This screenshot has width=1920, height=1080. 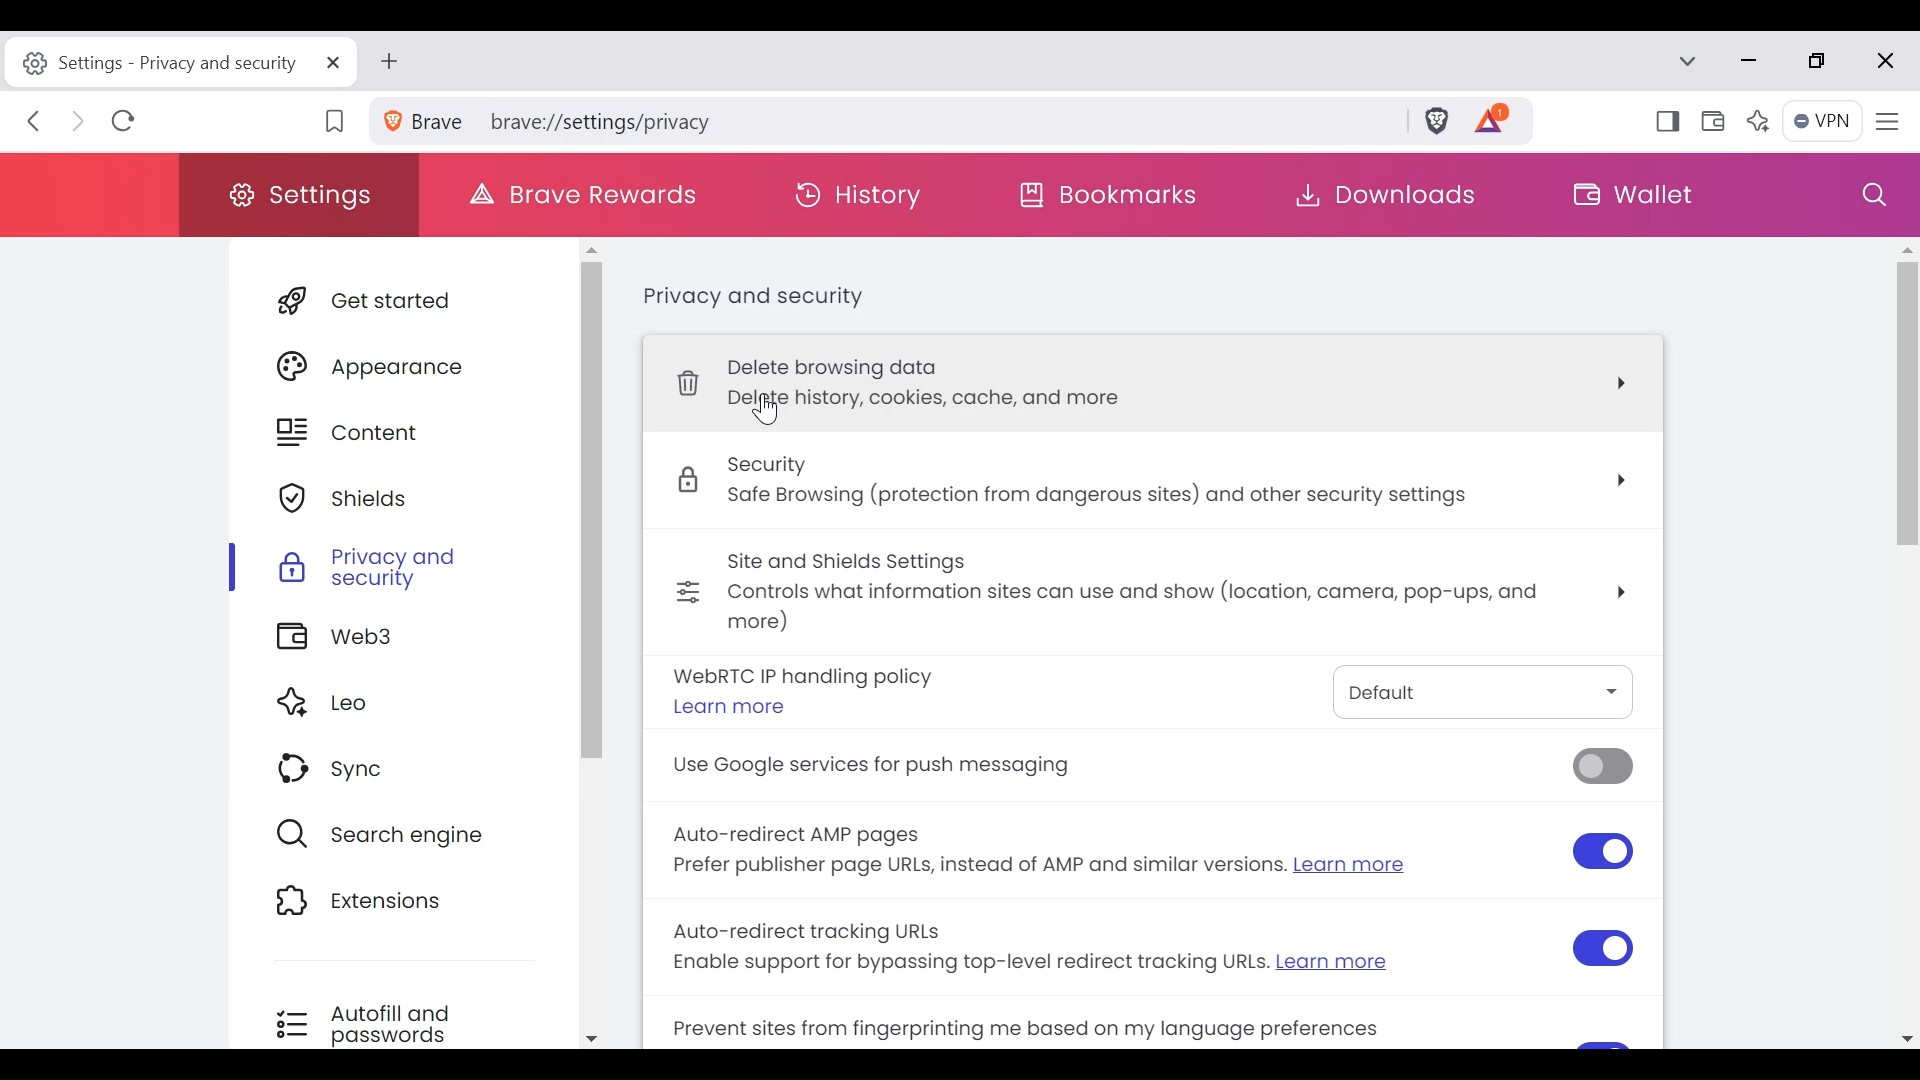 What do you see at coordinates (1908, 1037) in the screenshot?
I see `Scroll down` at bounding box center [1908, 1037].